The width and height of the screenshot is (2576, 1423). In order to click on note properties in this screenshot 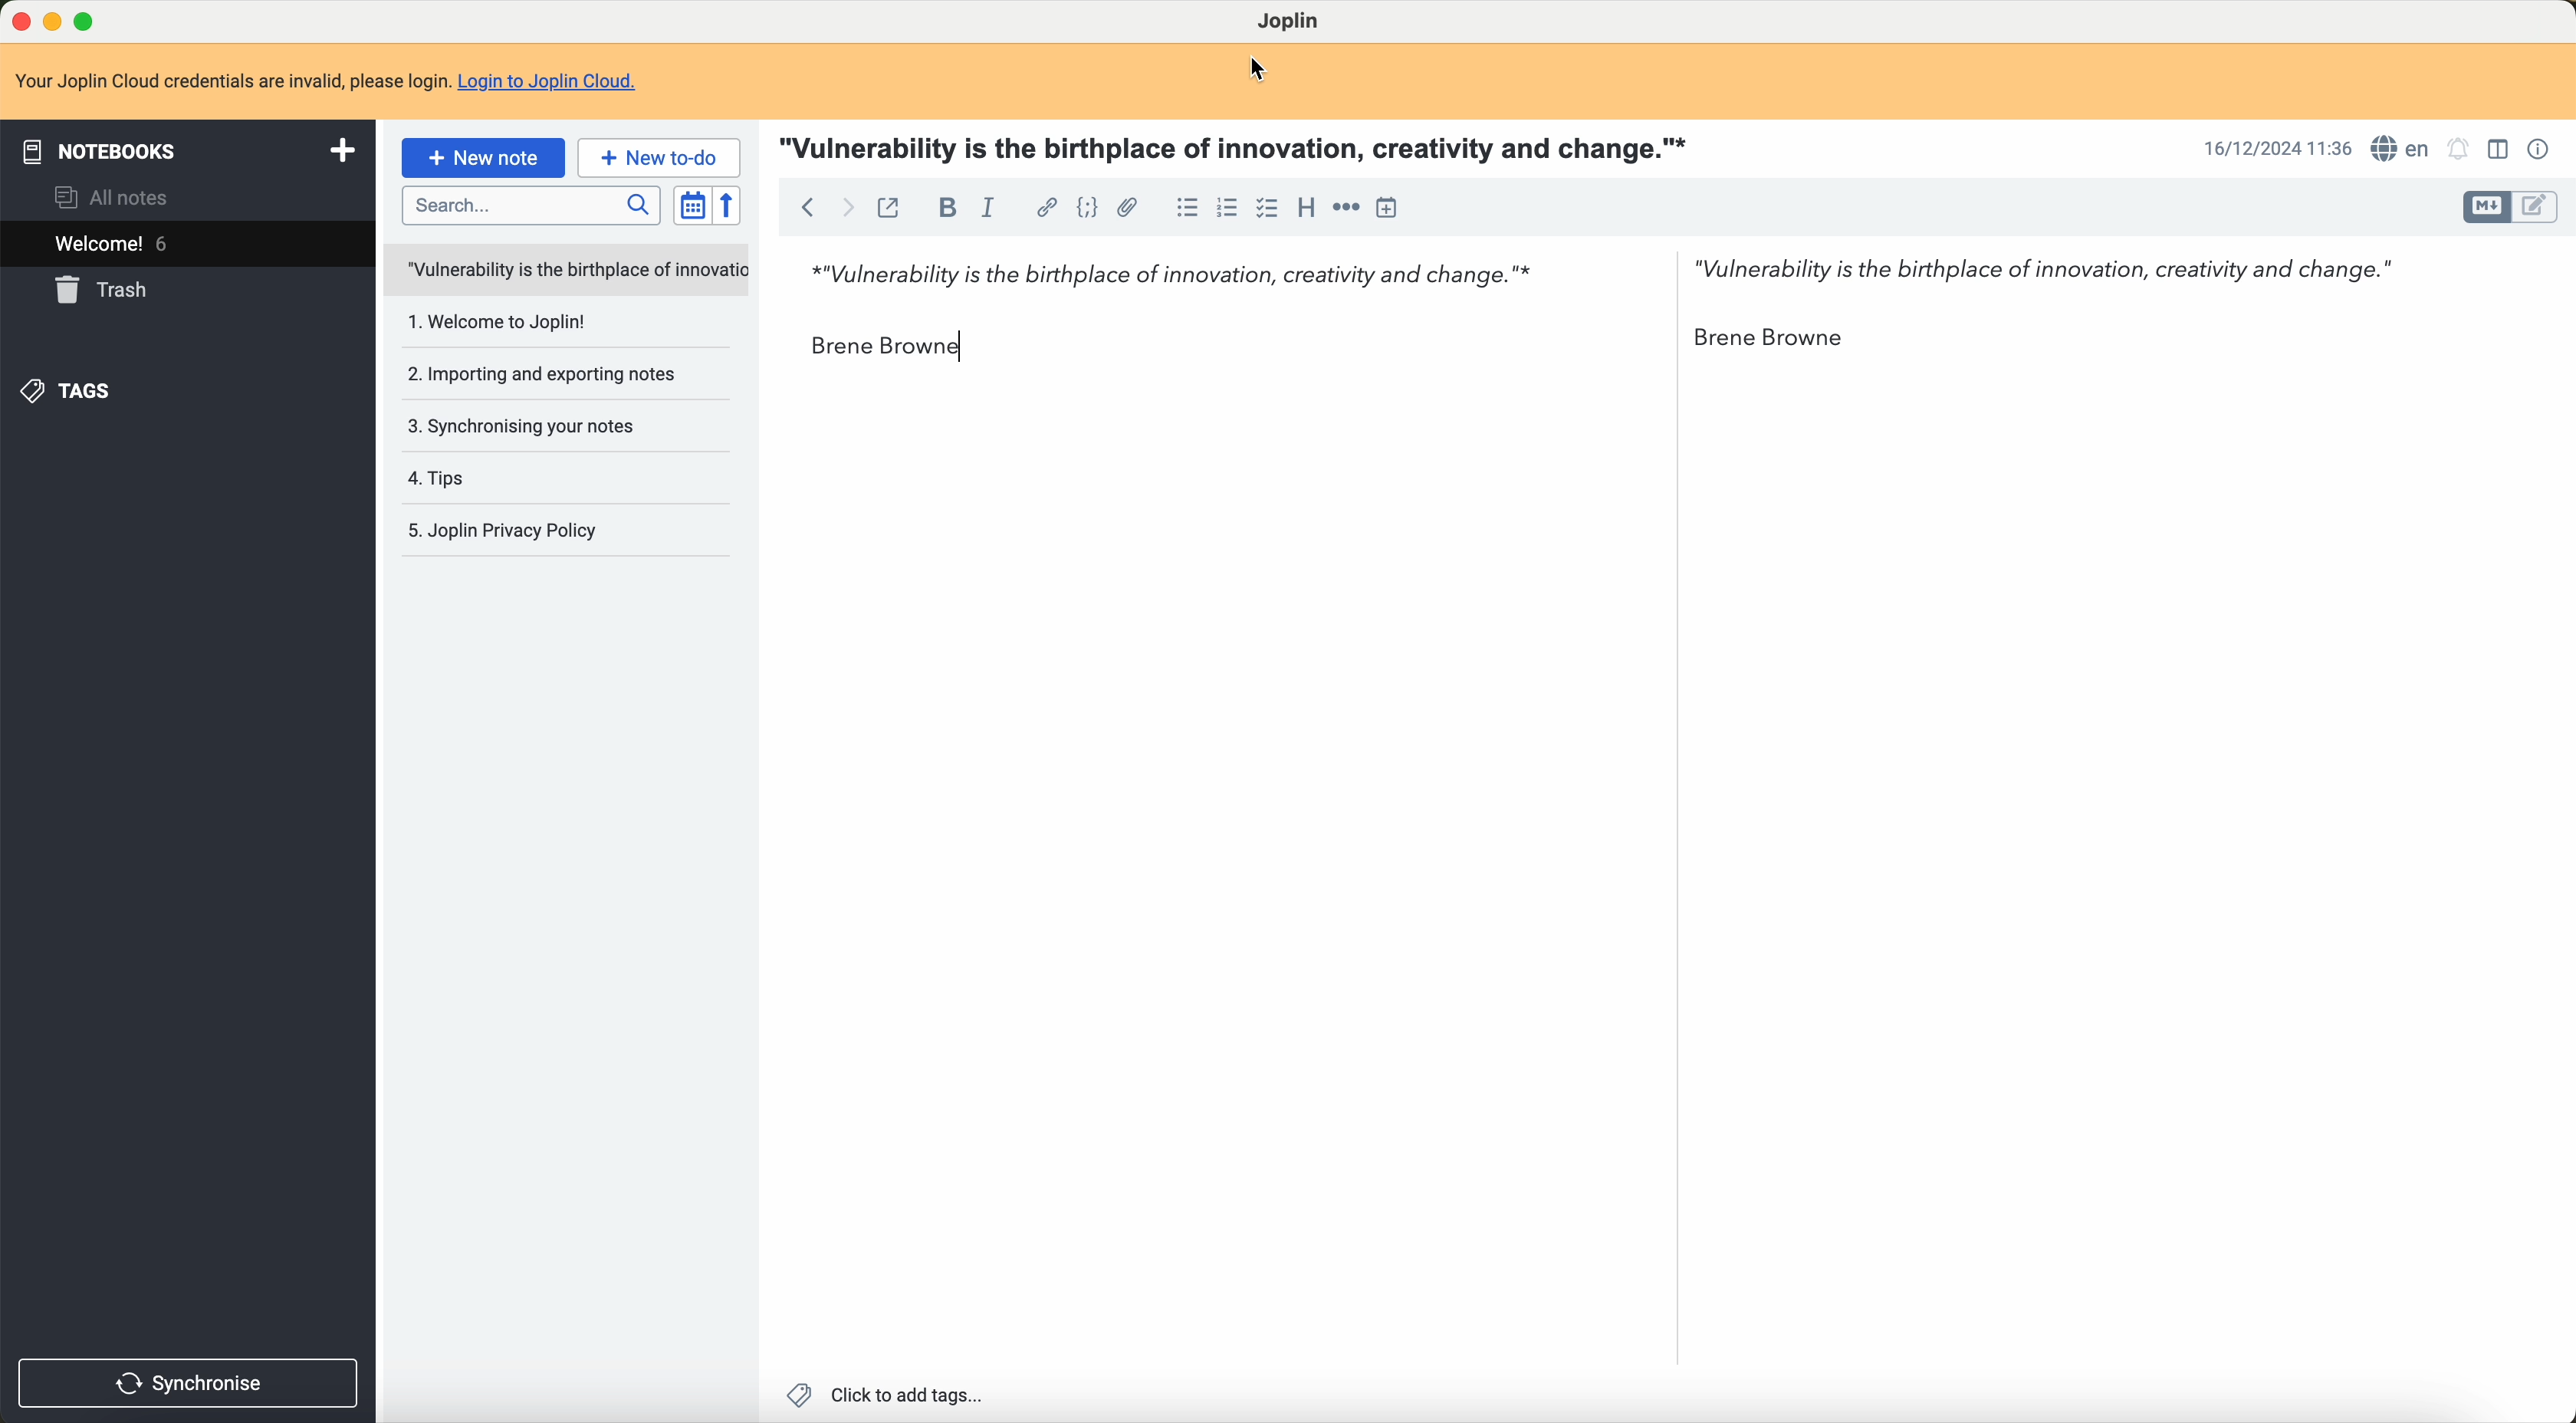, I will do `click(2540, 149)`.